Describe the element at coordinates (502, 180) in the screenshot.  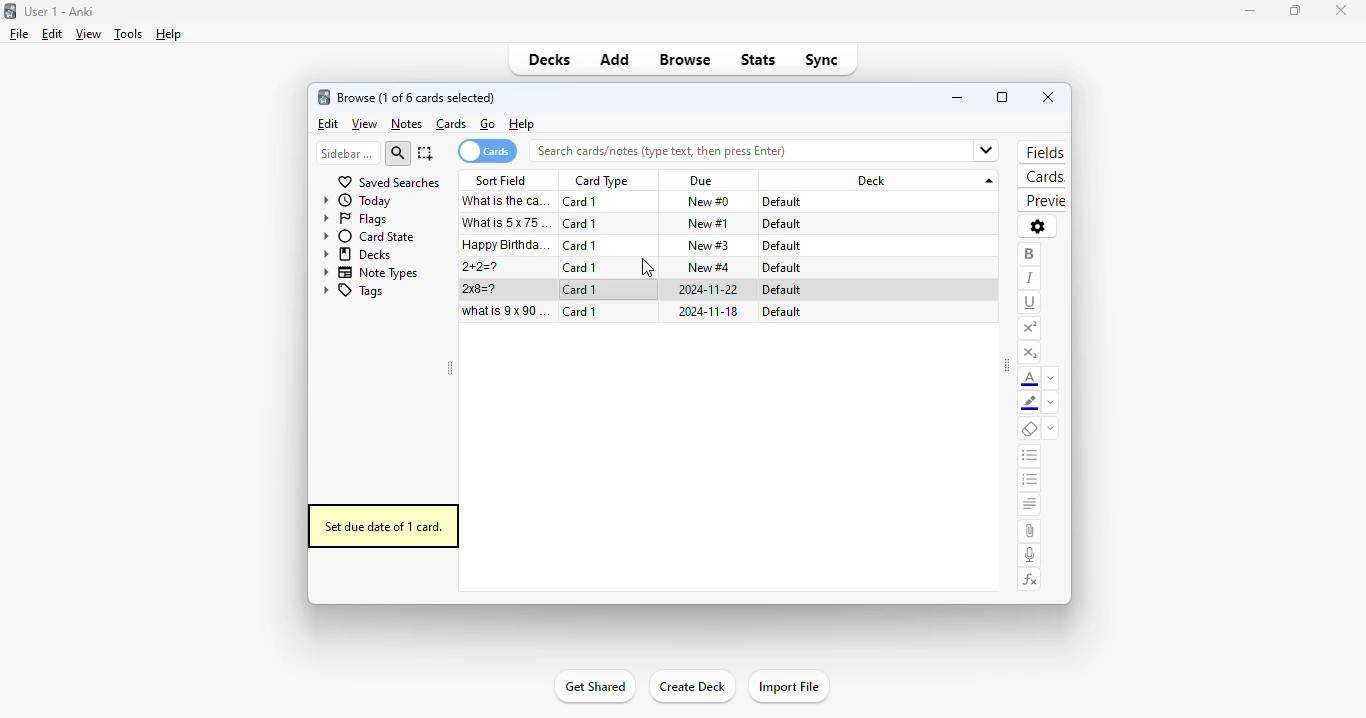
I see `sort field` at that location.